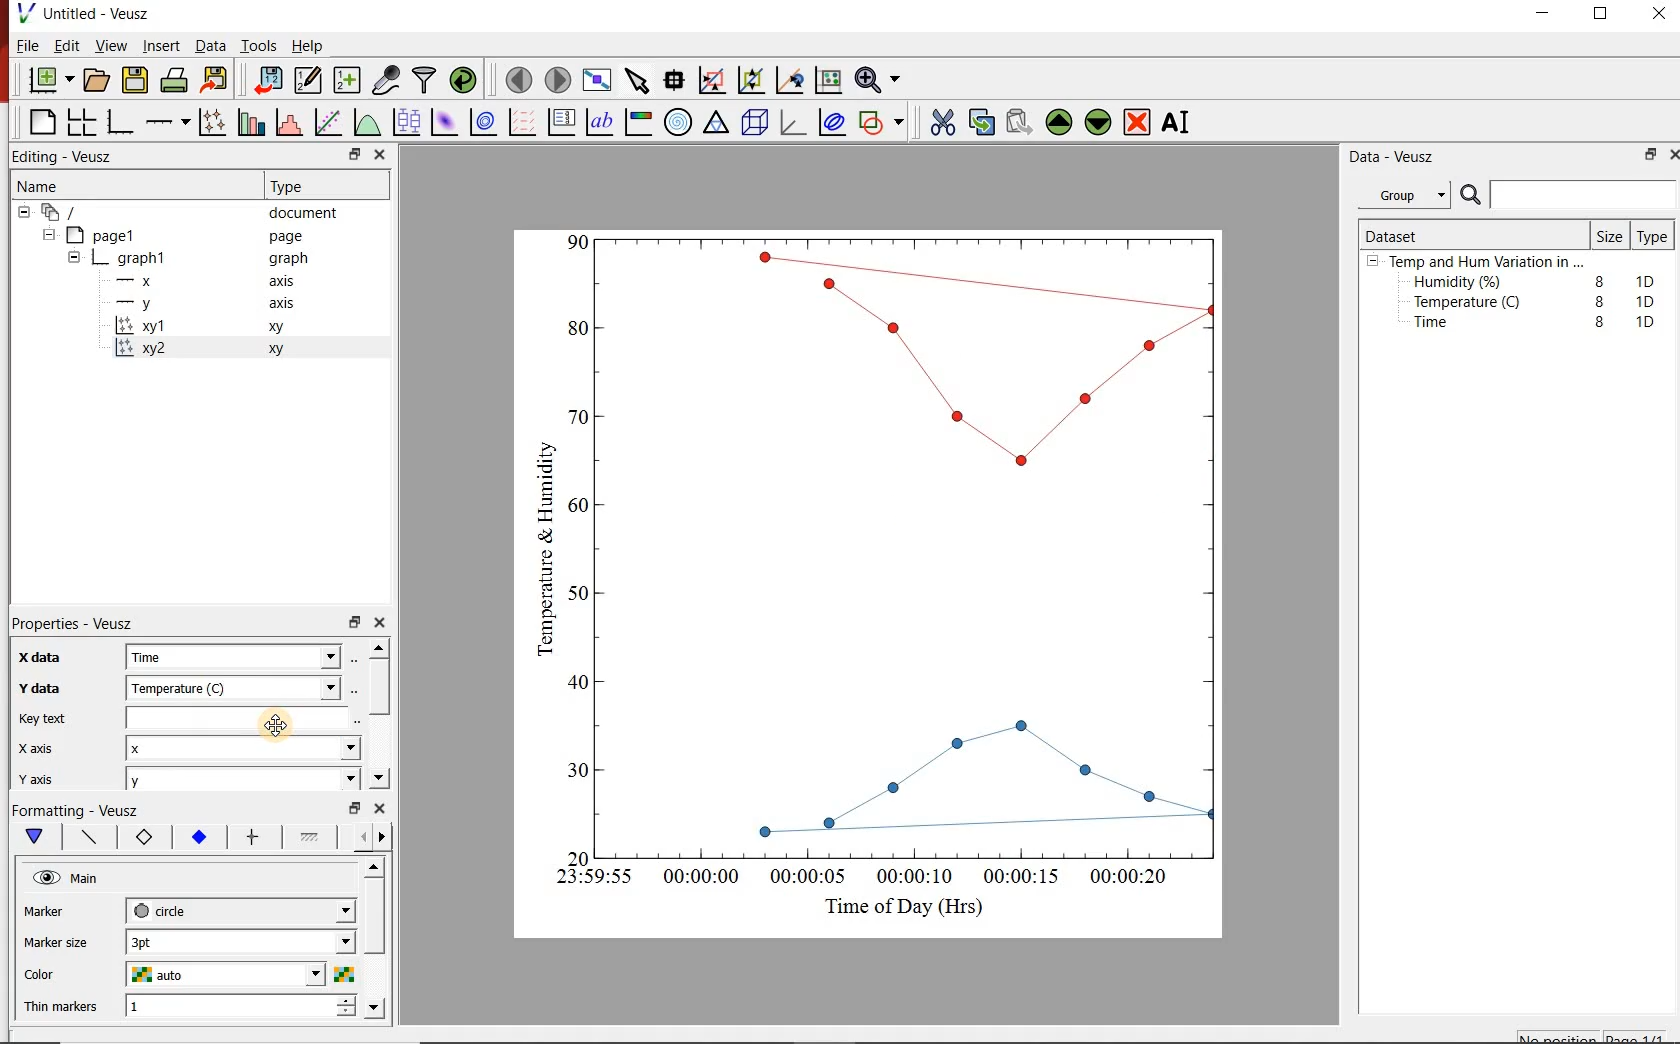  I want to click on Cursor, so click(296, 720).